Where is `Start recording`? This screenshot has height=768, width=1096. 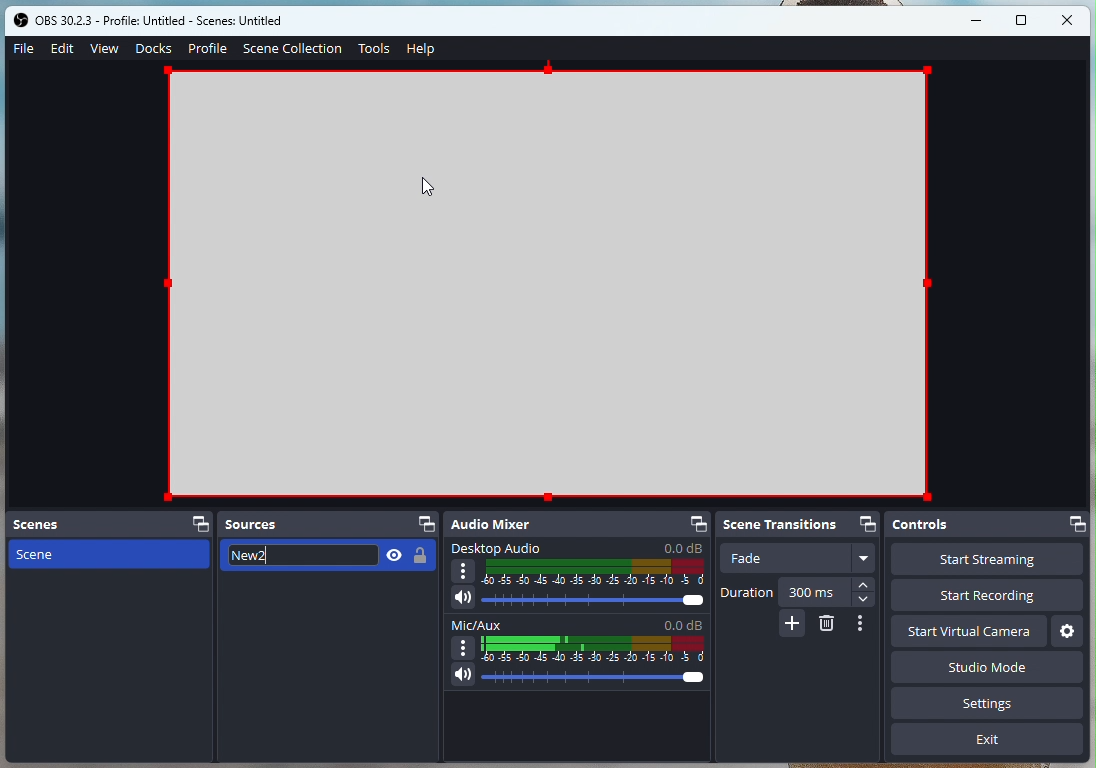
Start recording is located at coordinates (993, 597).